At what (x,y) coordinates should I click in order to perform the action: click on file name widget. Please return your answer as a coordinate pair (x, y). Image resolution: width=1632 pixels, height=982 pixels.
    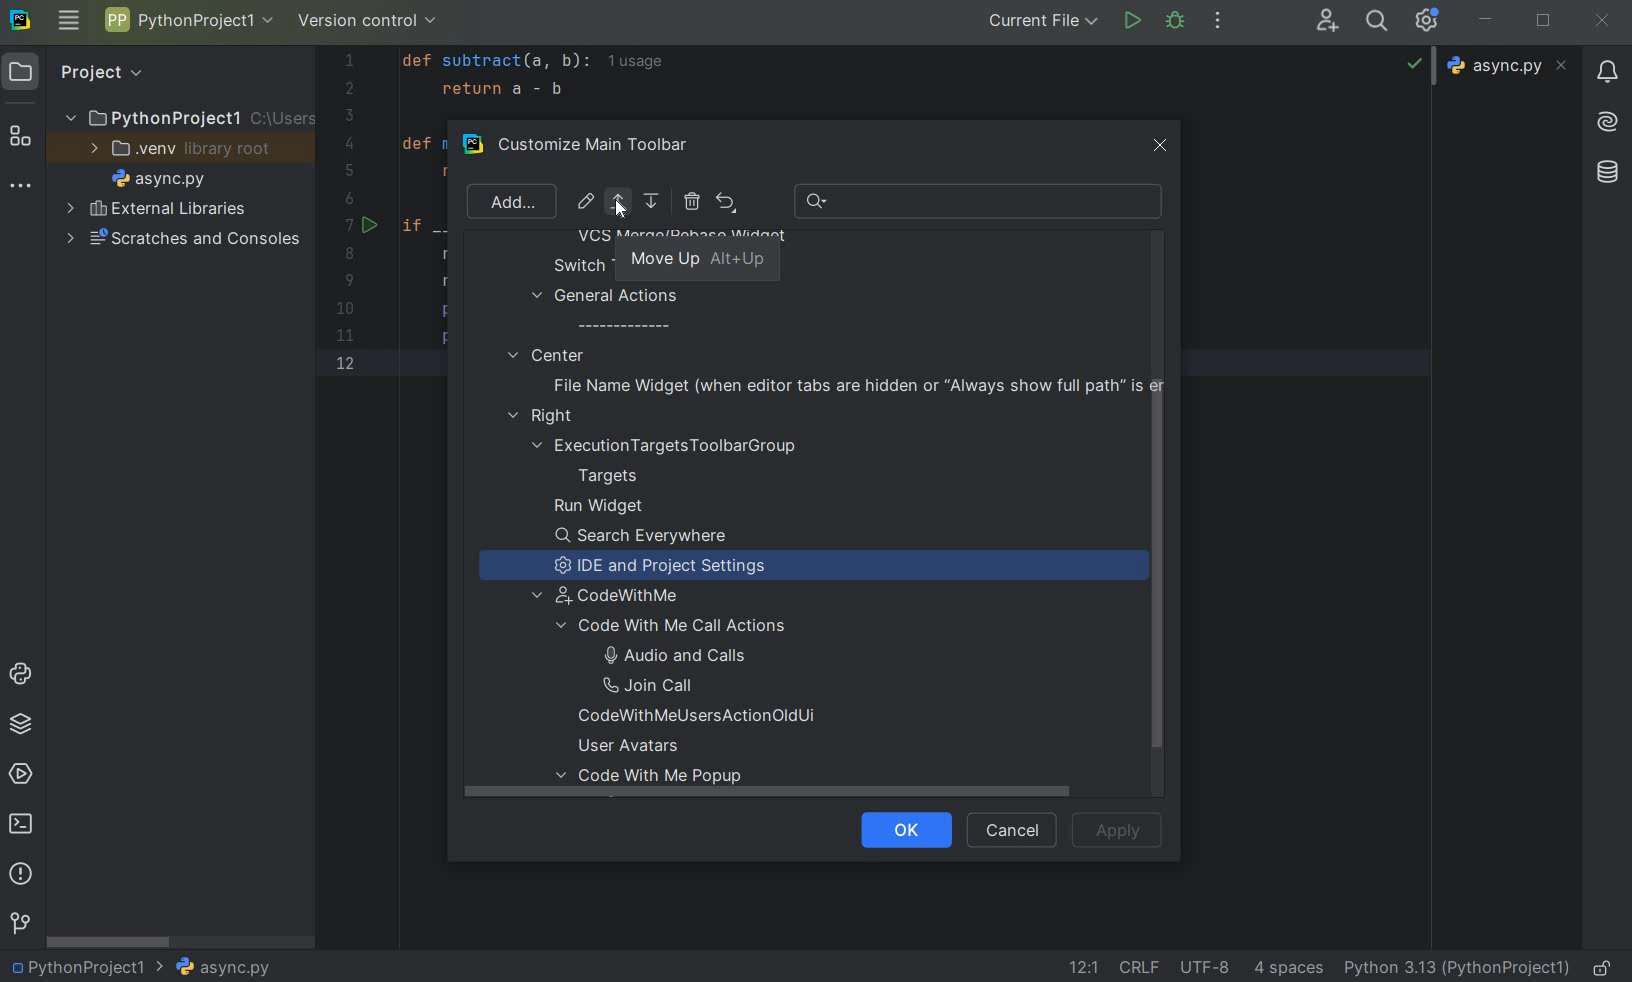
    Looking at the image, I should click on (853, 385).